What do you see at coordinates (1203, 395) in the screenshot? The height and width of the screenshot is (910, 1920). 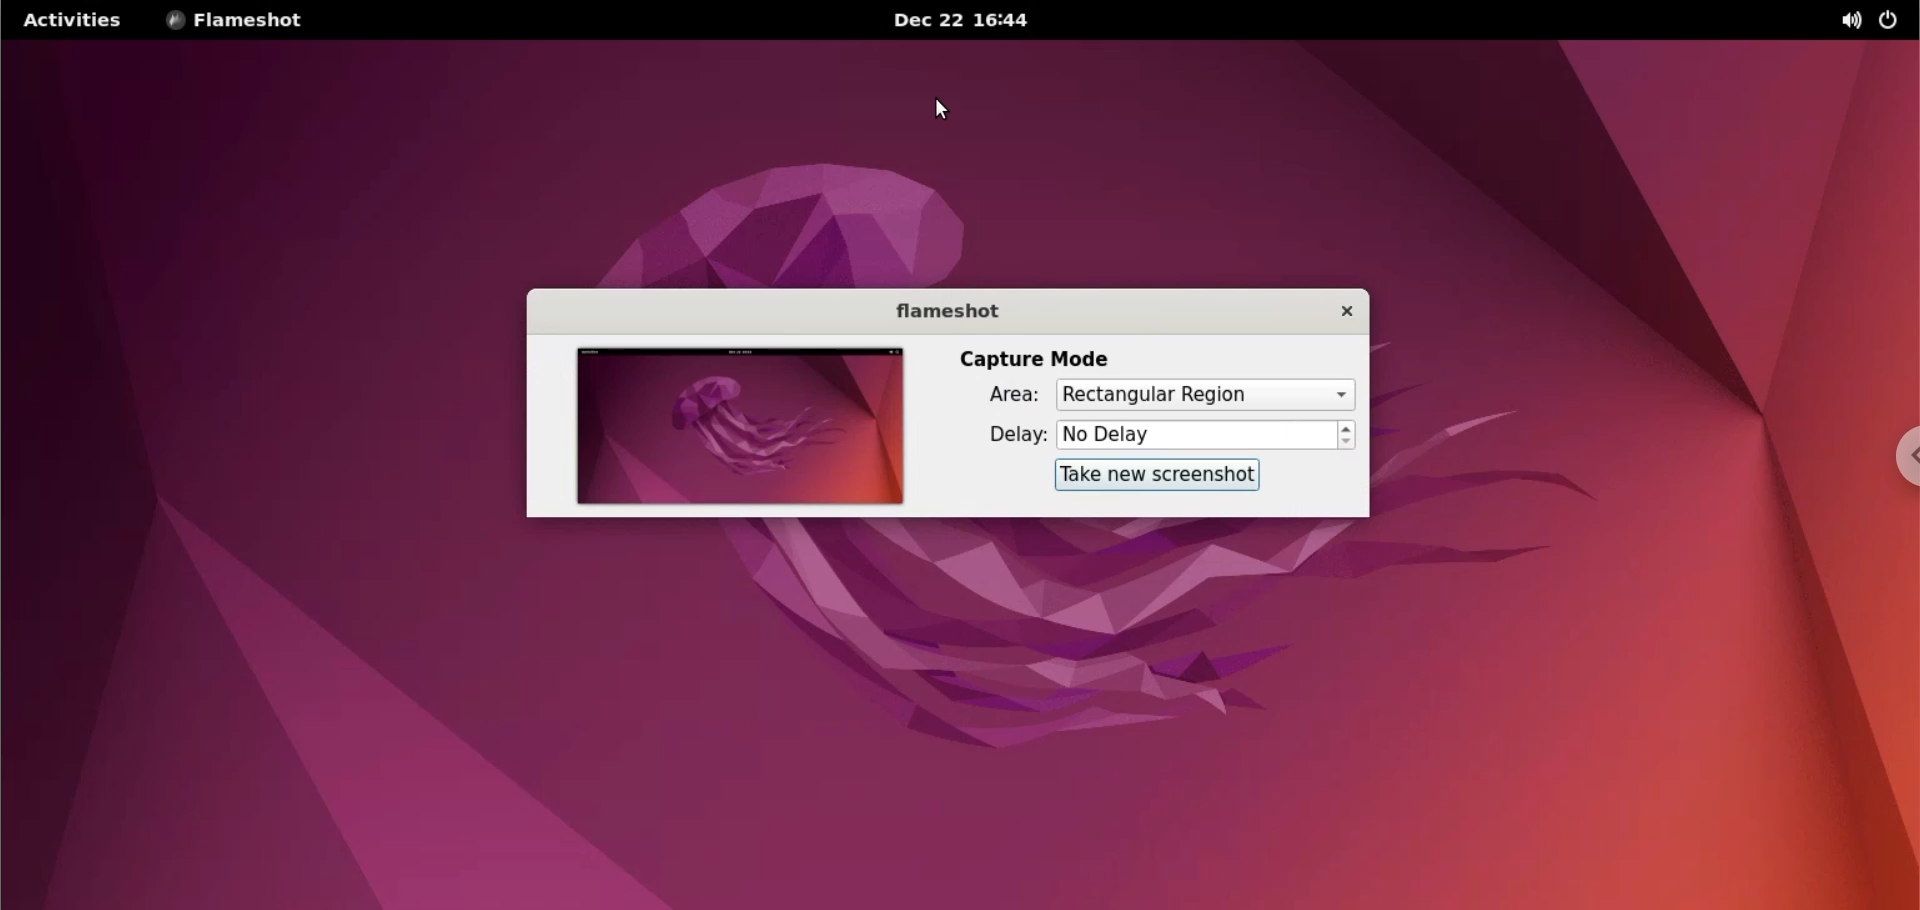 I see `capture area options` at bounding box center [1203, 395].